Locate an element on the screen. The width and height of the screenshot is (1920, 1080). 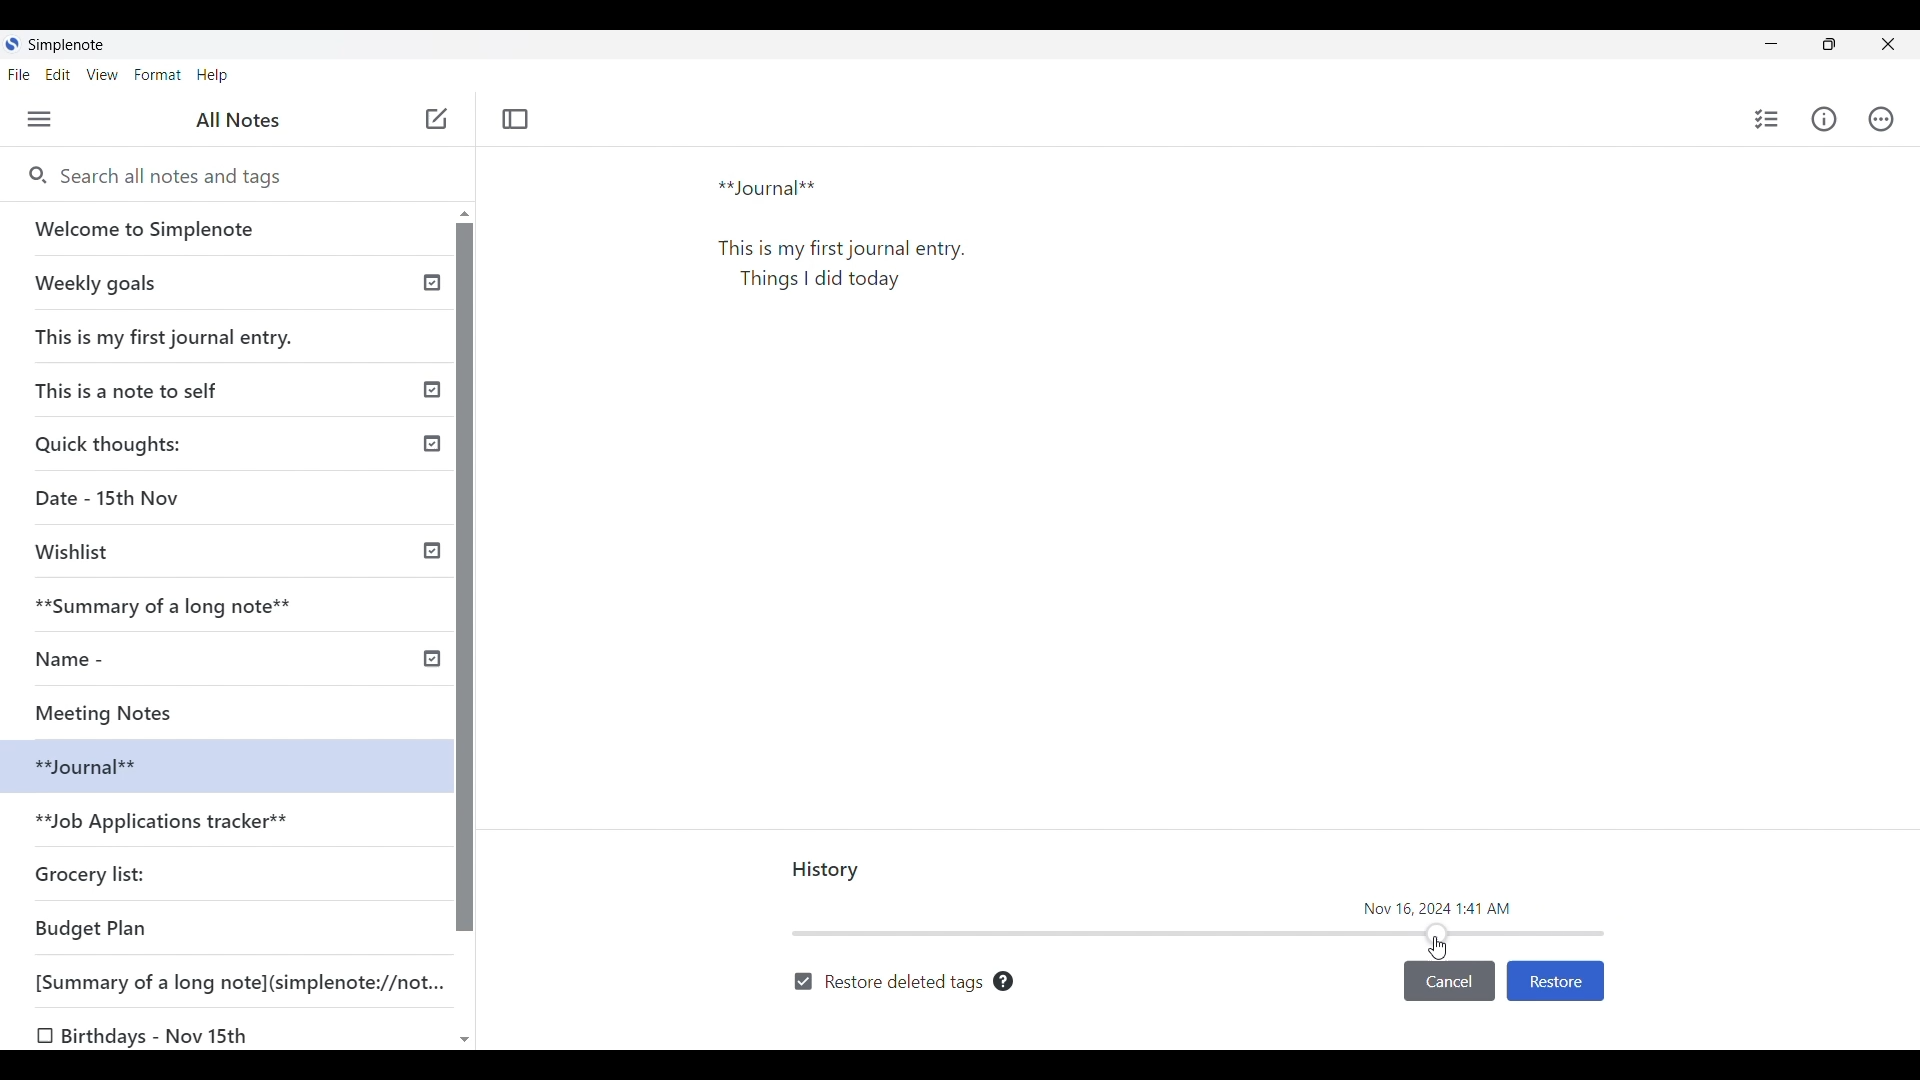
Date - 15th Nov is located at coordinates (111, 498).